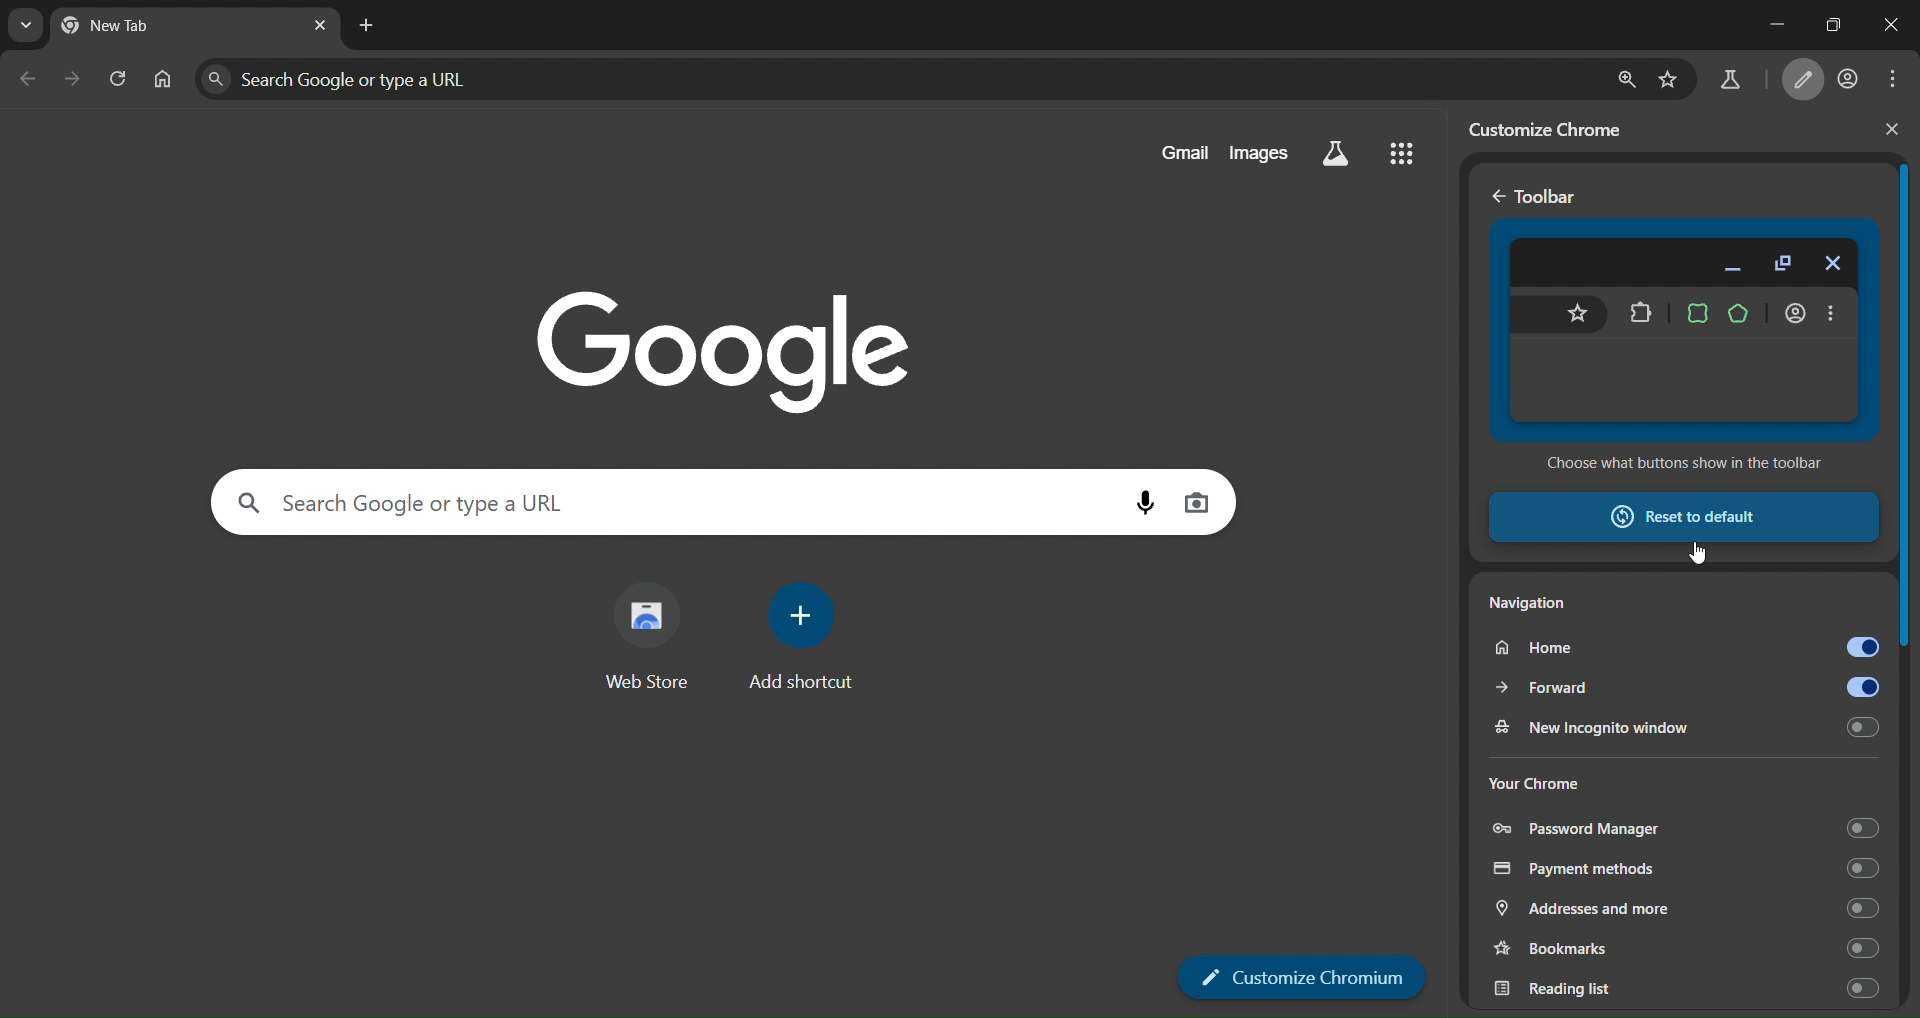  What do you see at coordinates (1679, 828) in the screenshot?
I see `password manager` at bounding box center [1679, 828].